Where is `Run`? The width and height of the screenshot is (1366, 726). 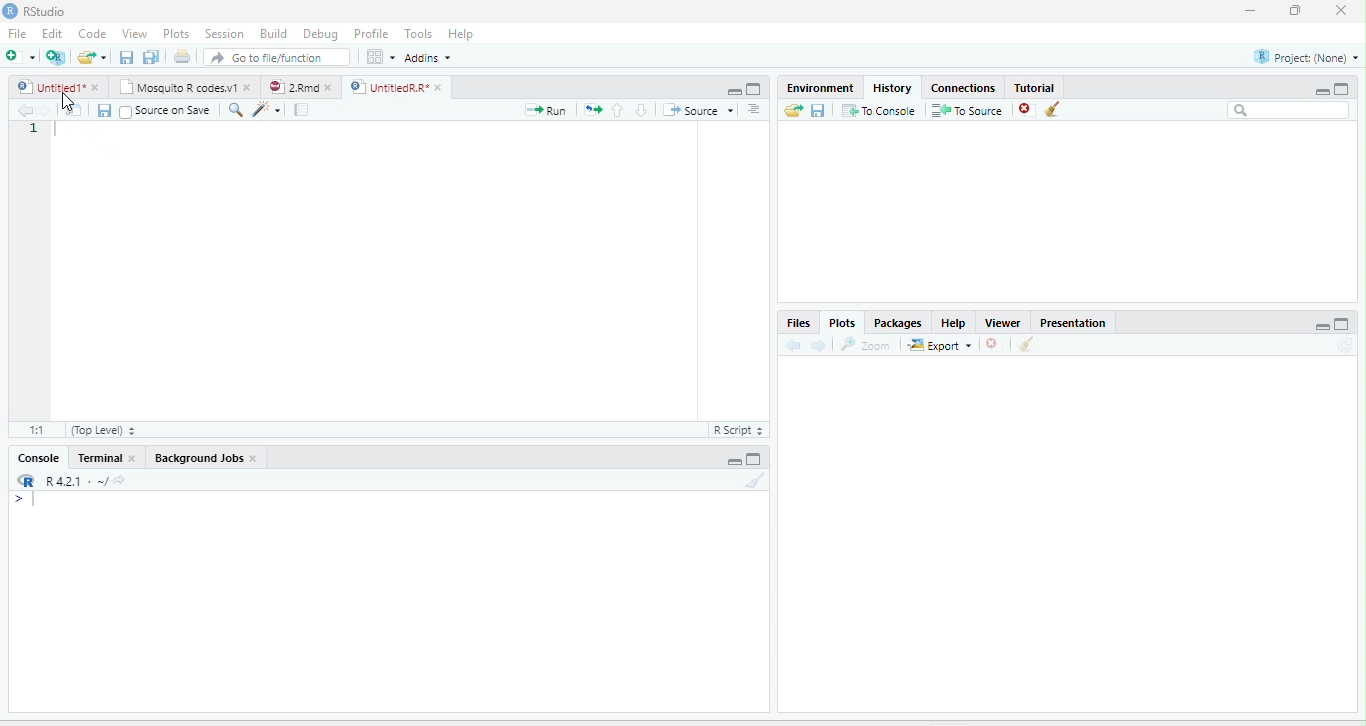 Run is located at coordinates (546, 110).